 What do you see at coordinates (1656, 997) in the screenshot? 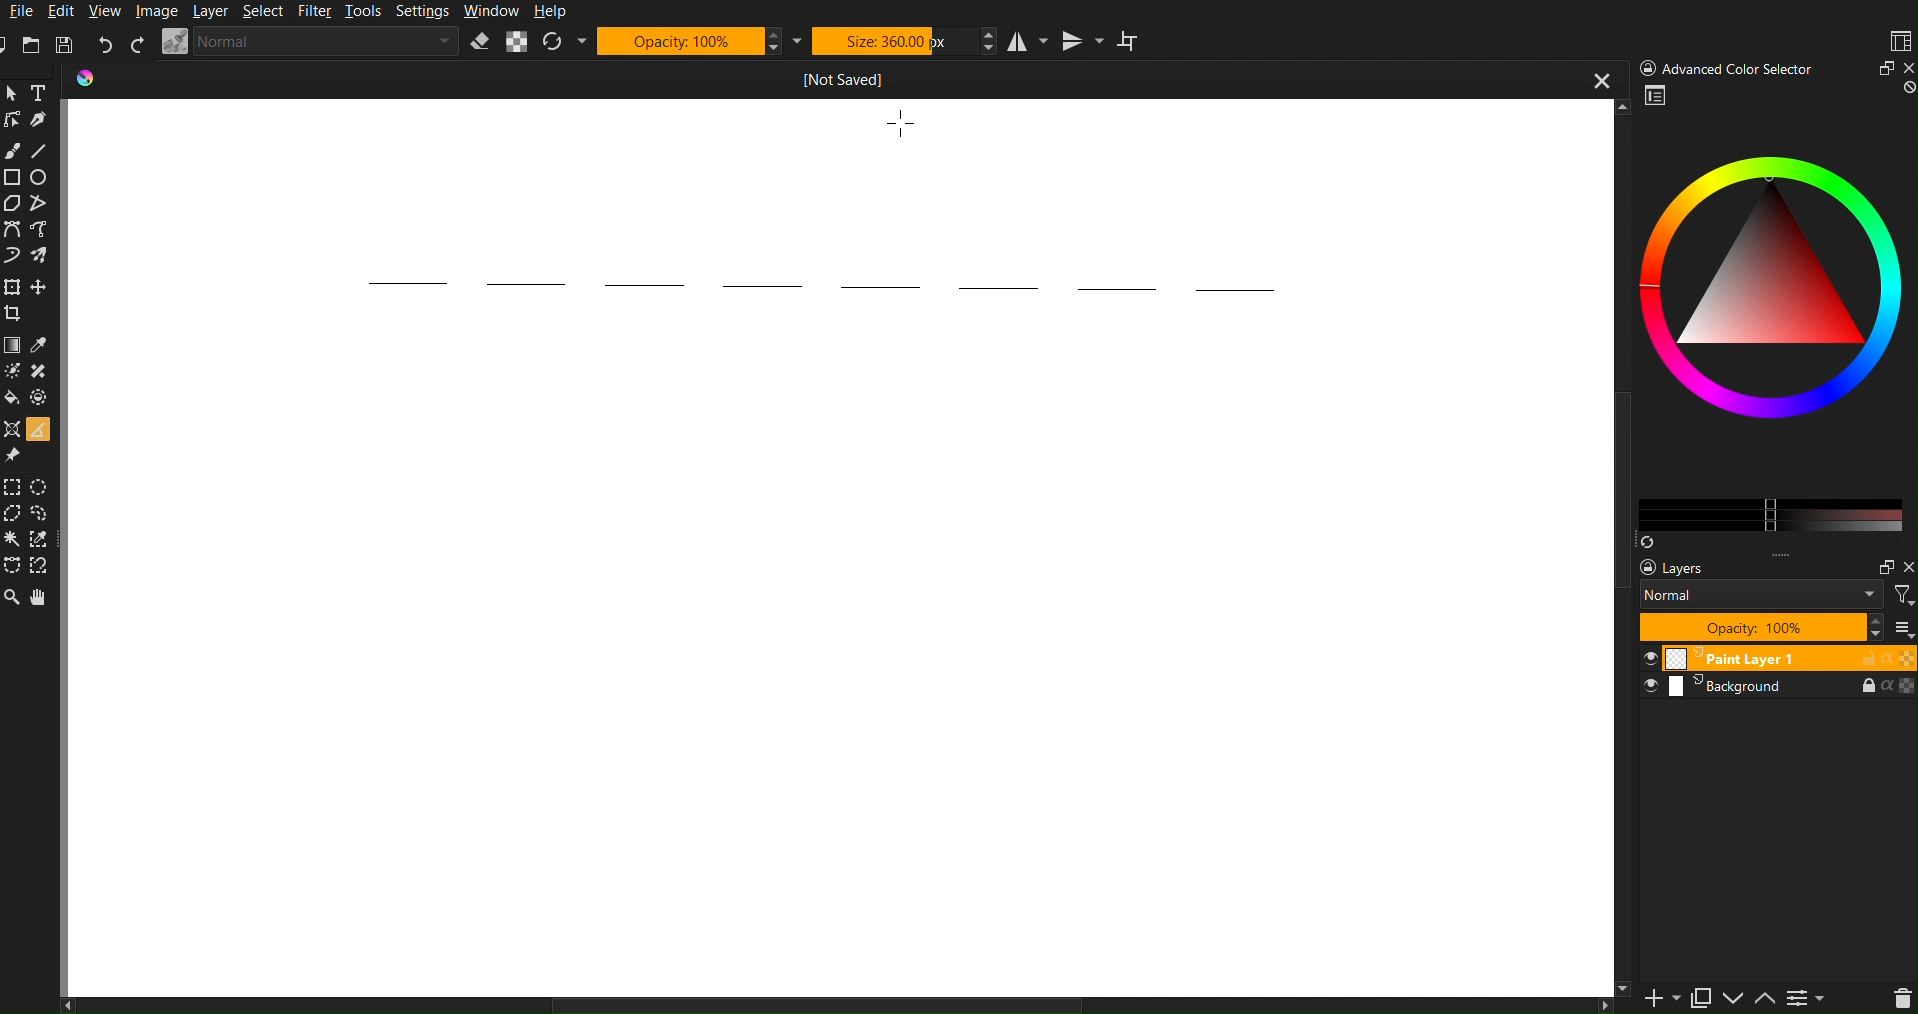
I see `New` at bounding box center [1656, 997].